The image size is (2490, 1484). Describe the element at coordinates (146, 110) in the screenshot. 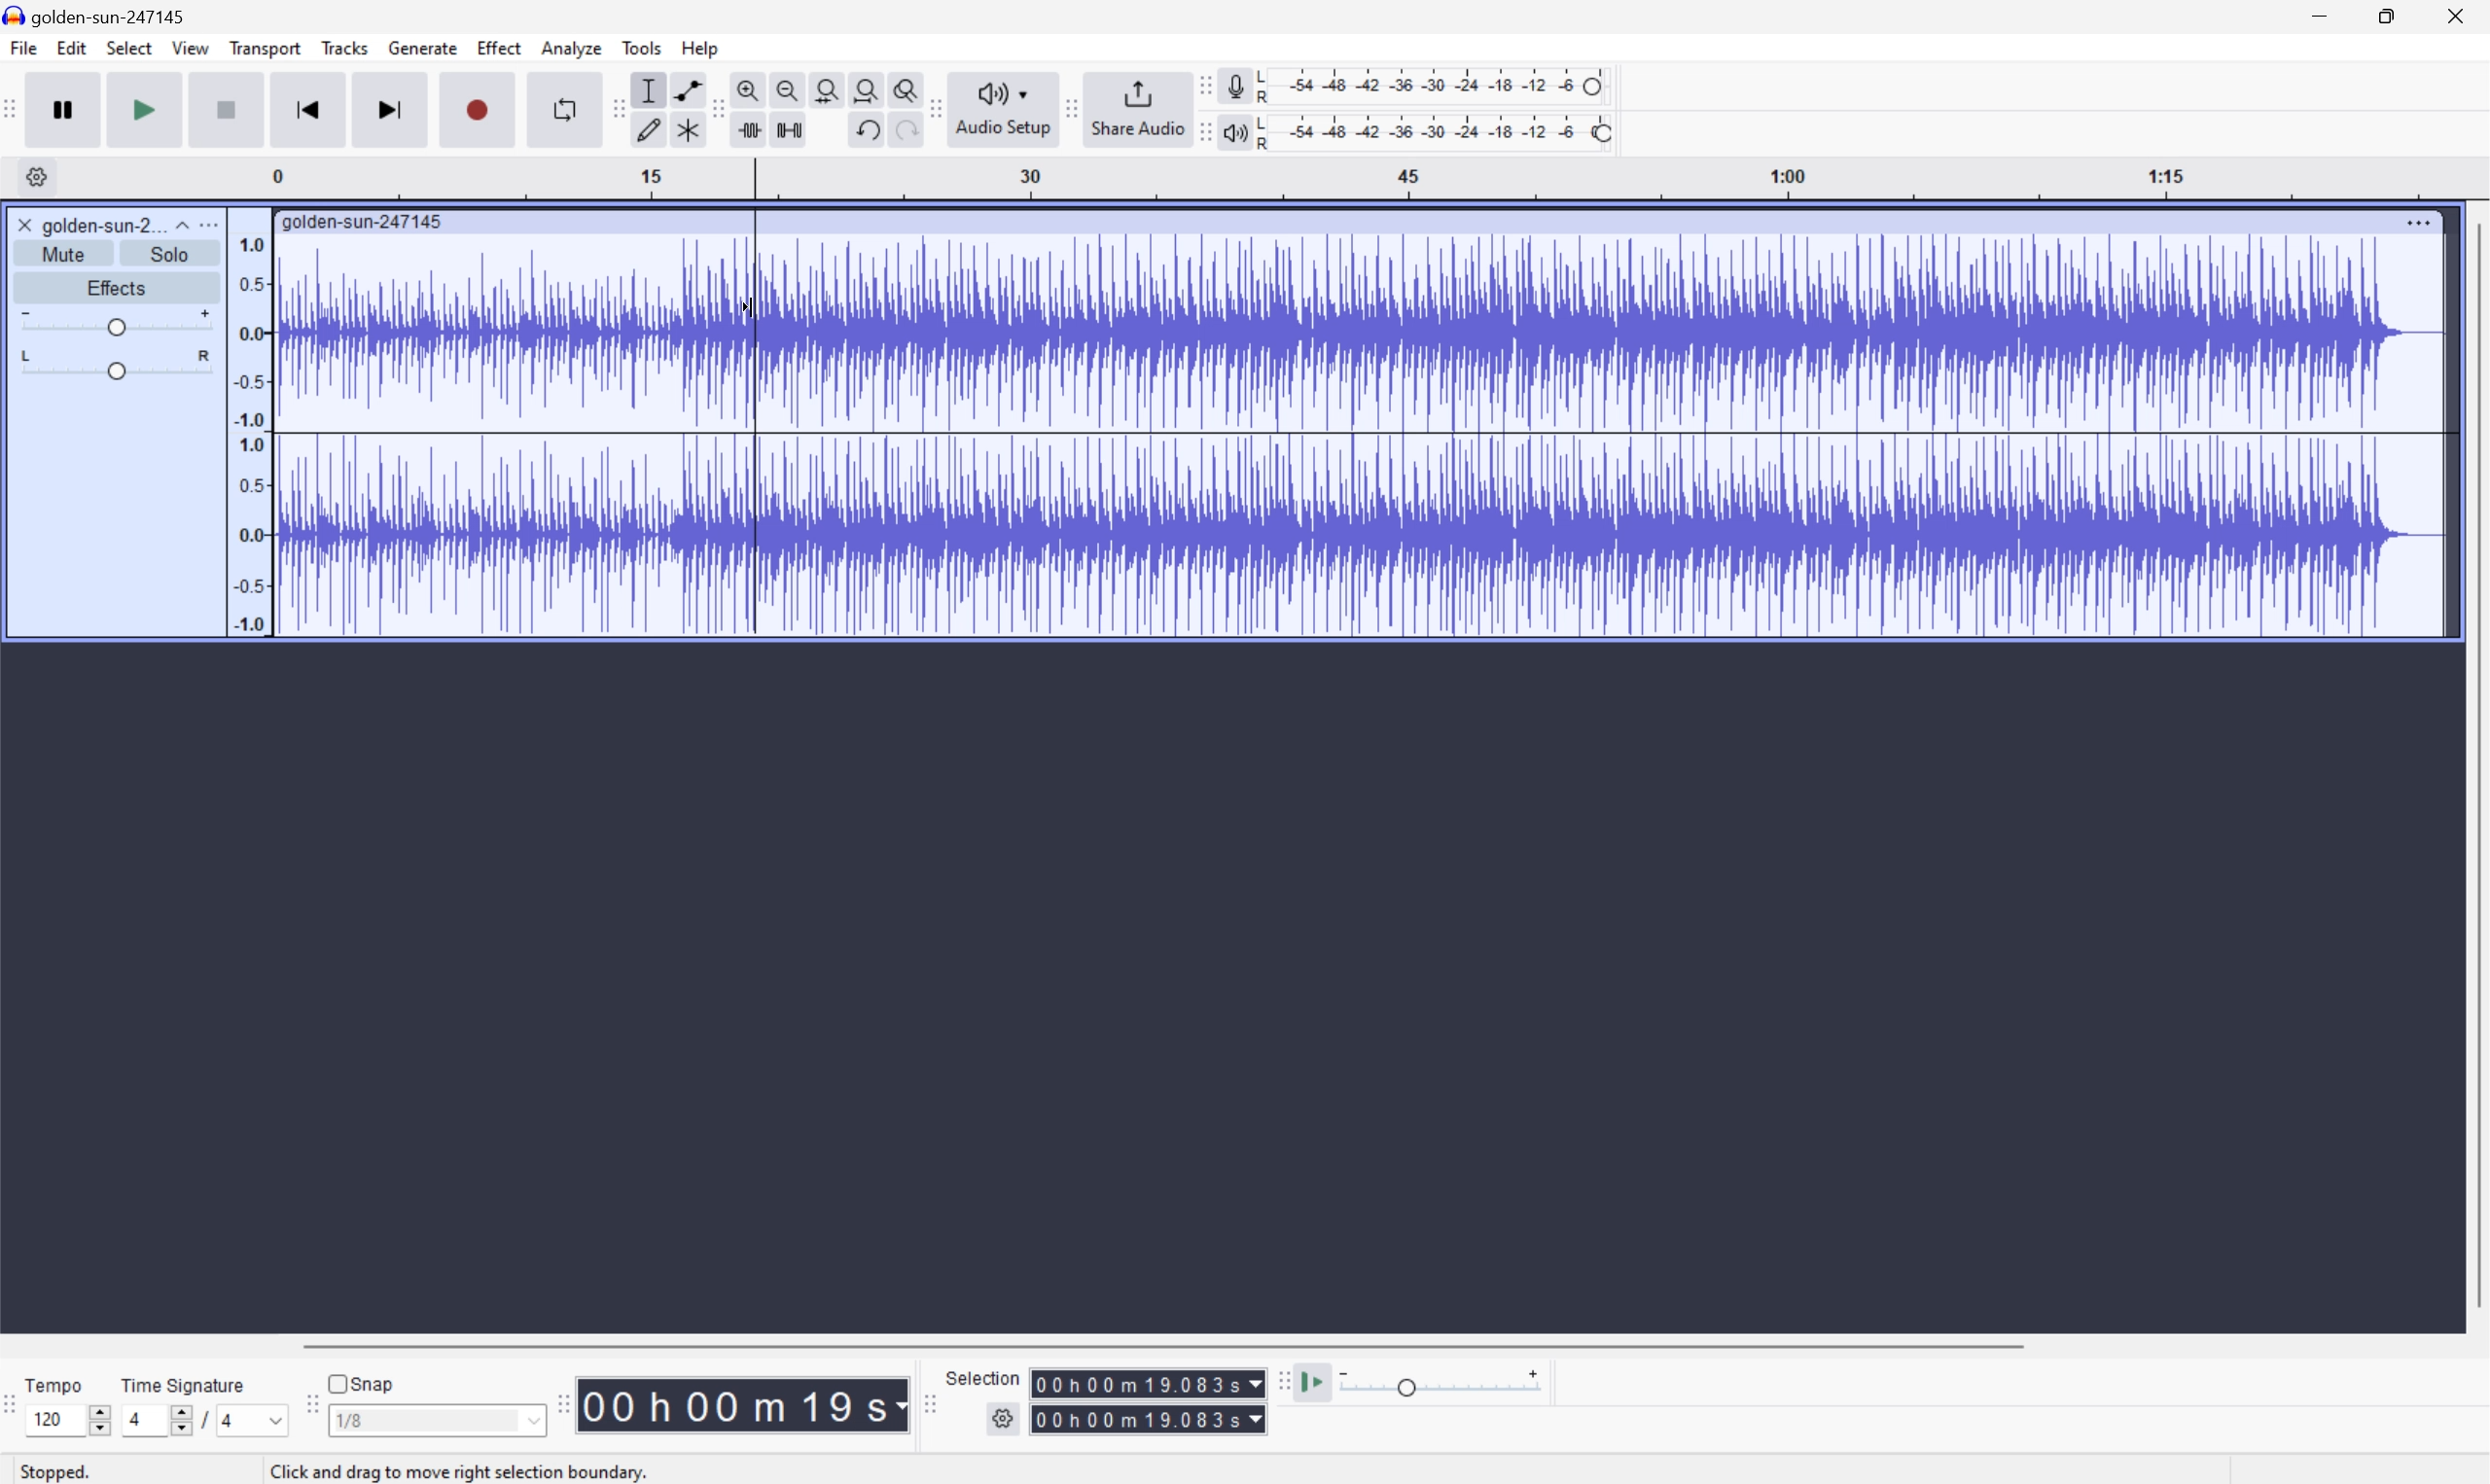

I see `Play` at that location.